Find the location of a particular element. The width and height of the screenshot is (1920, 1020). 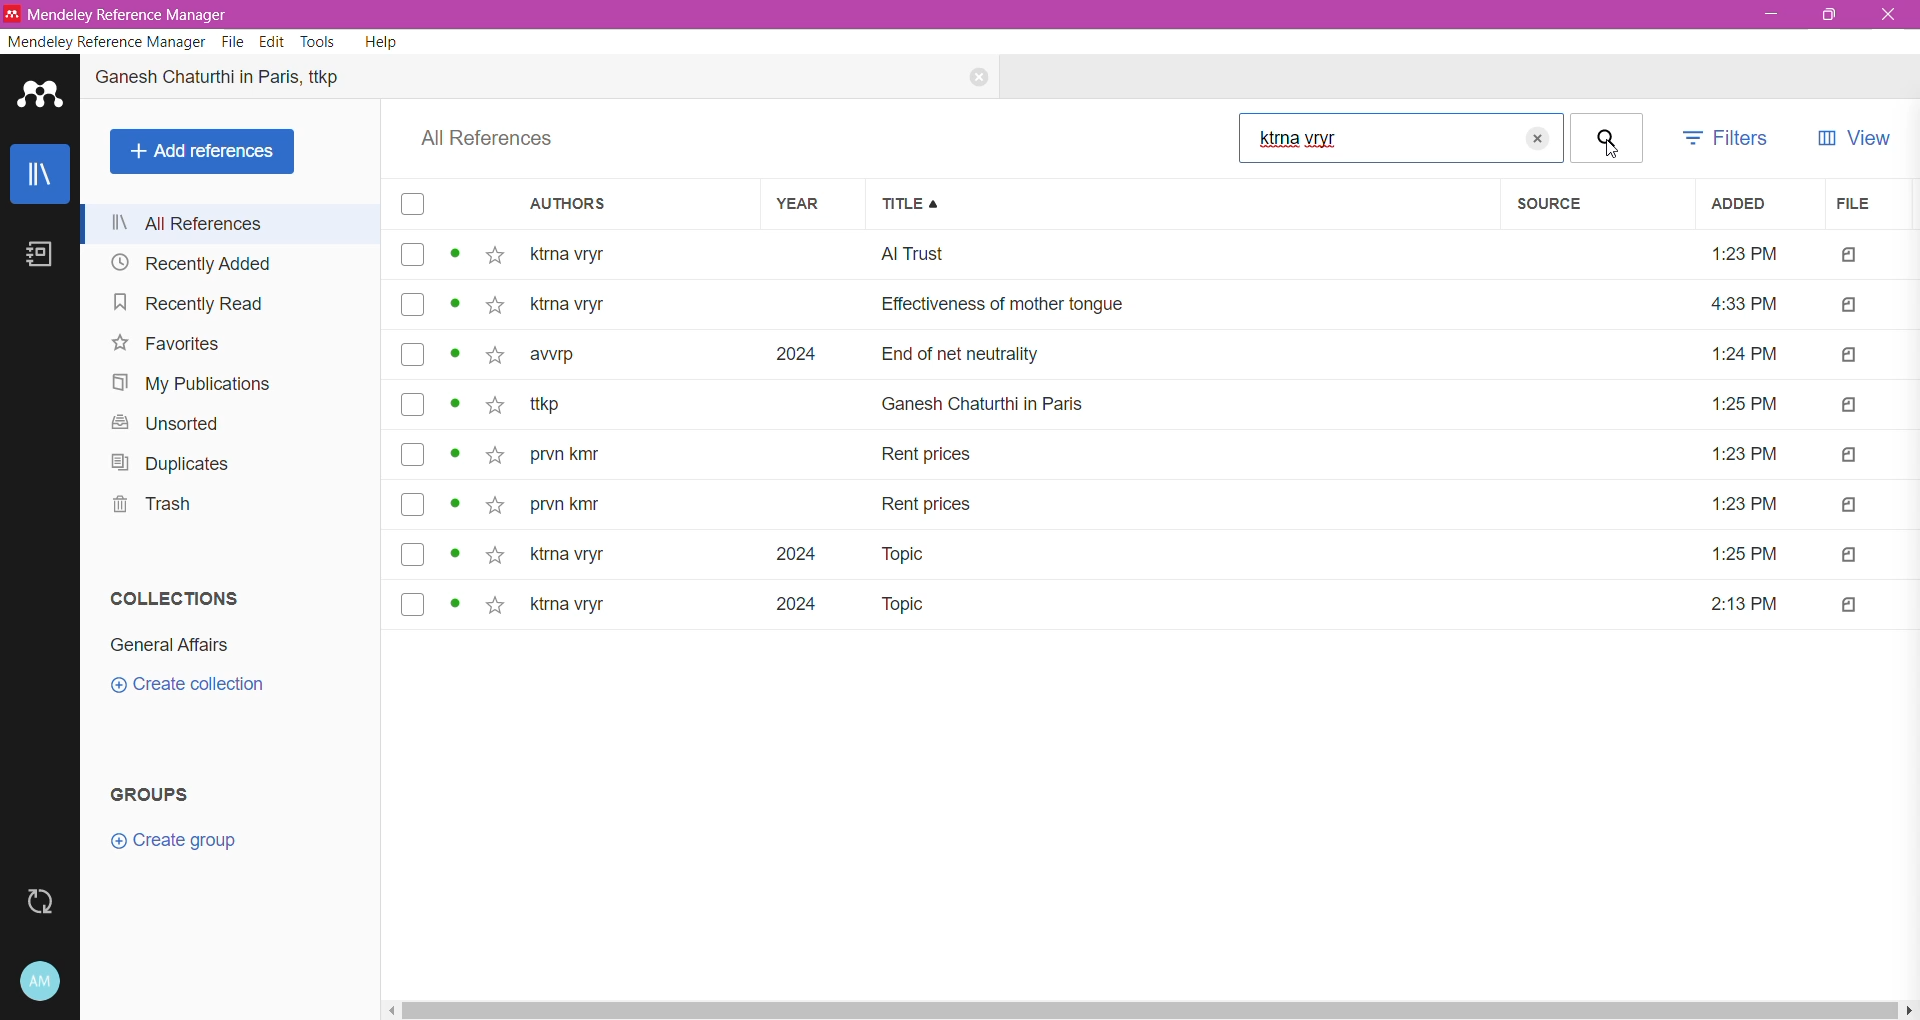

move right is located at coordinates (1908, 1009).